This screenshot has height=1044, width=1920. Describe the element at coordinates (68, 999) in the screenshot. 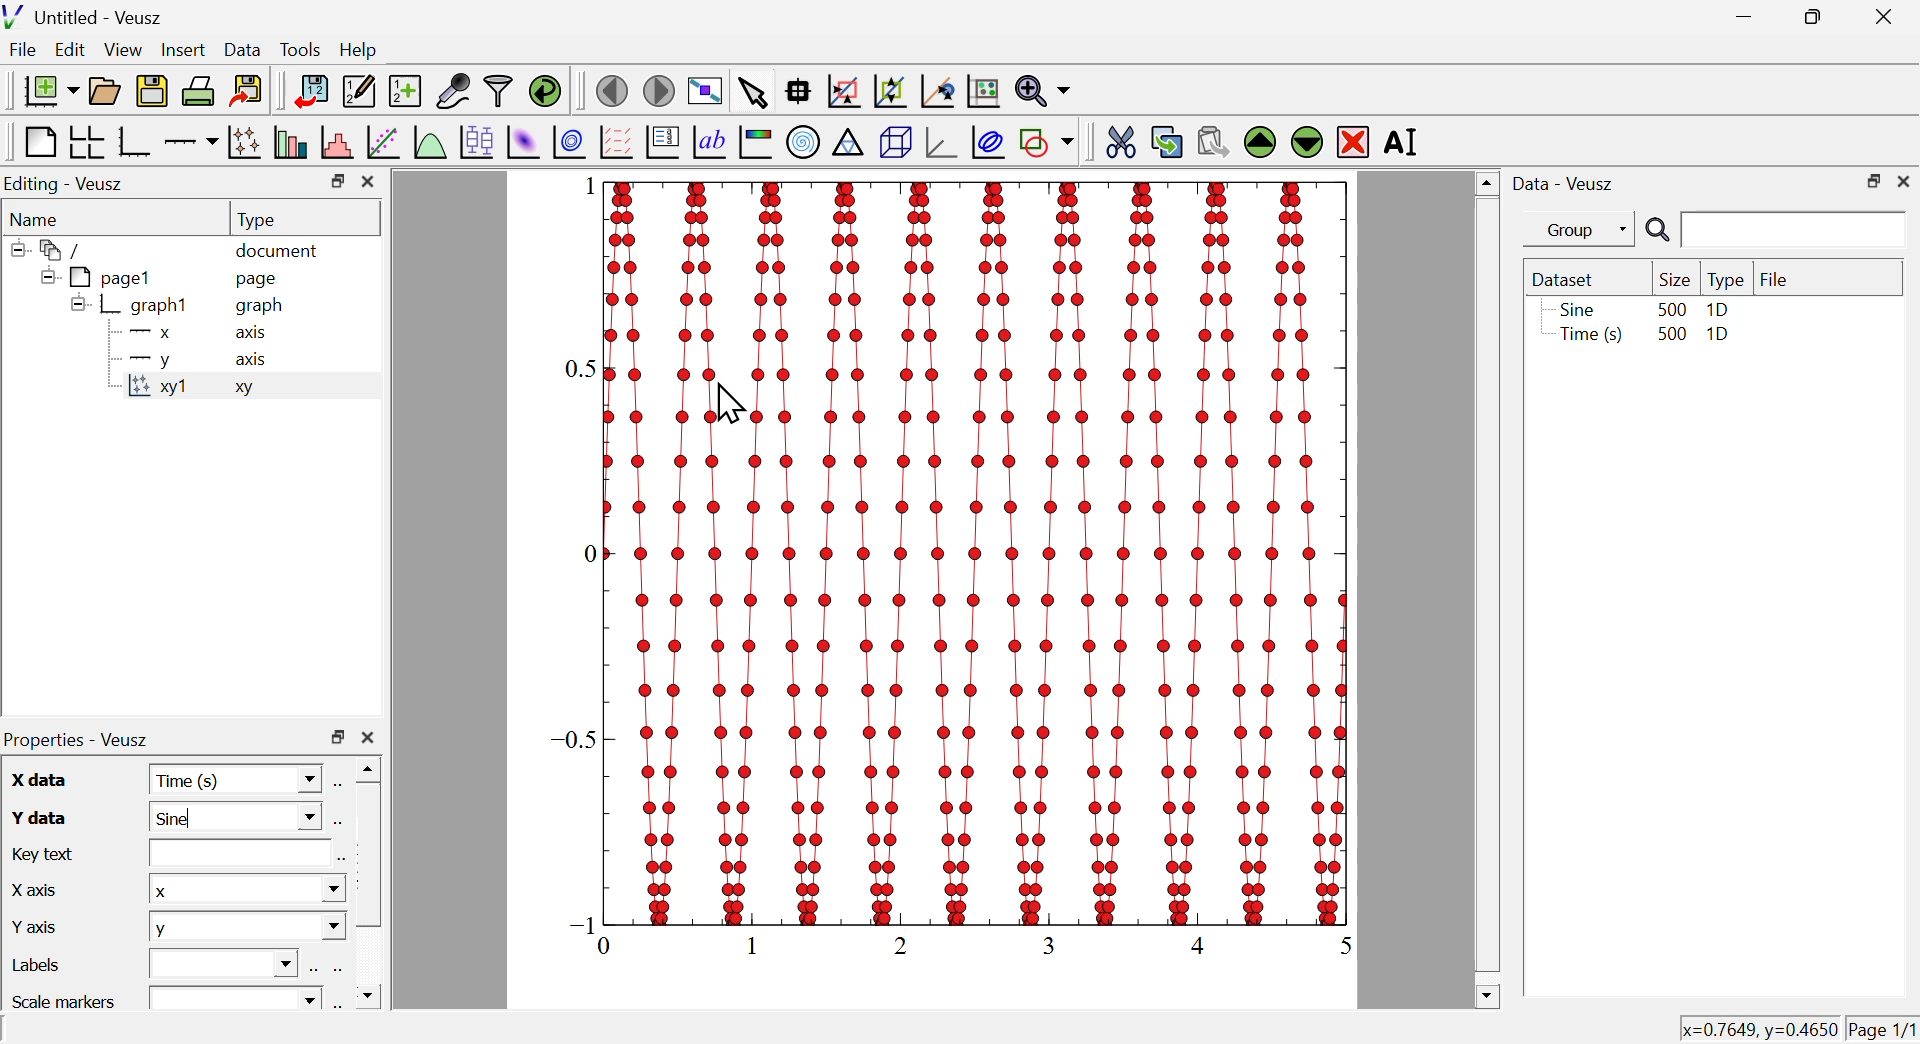

I see `scale markers` at that location.